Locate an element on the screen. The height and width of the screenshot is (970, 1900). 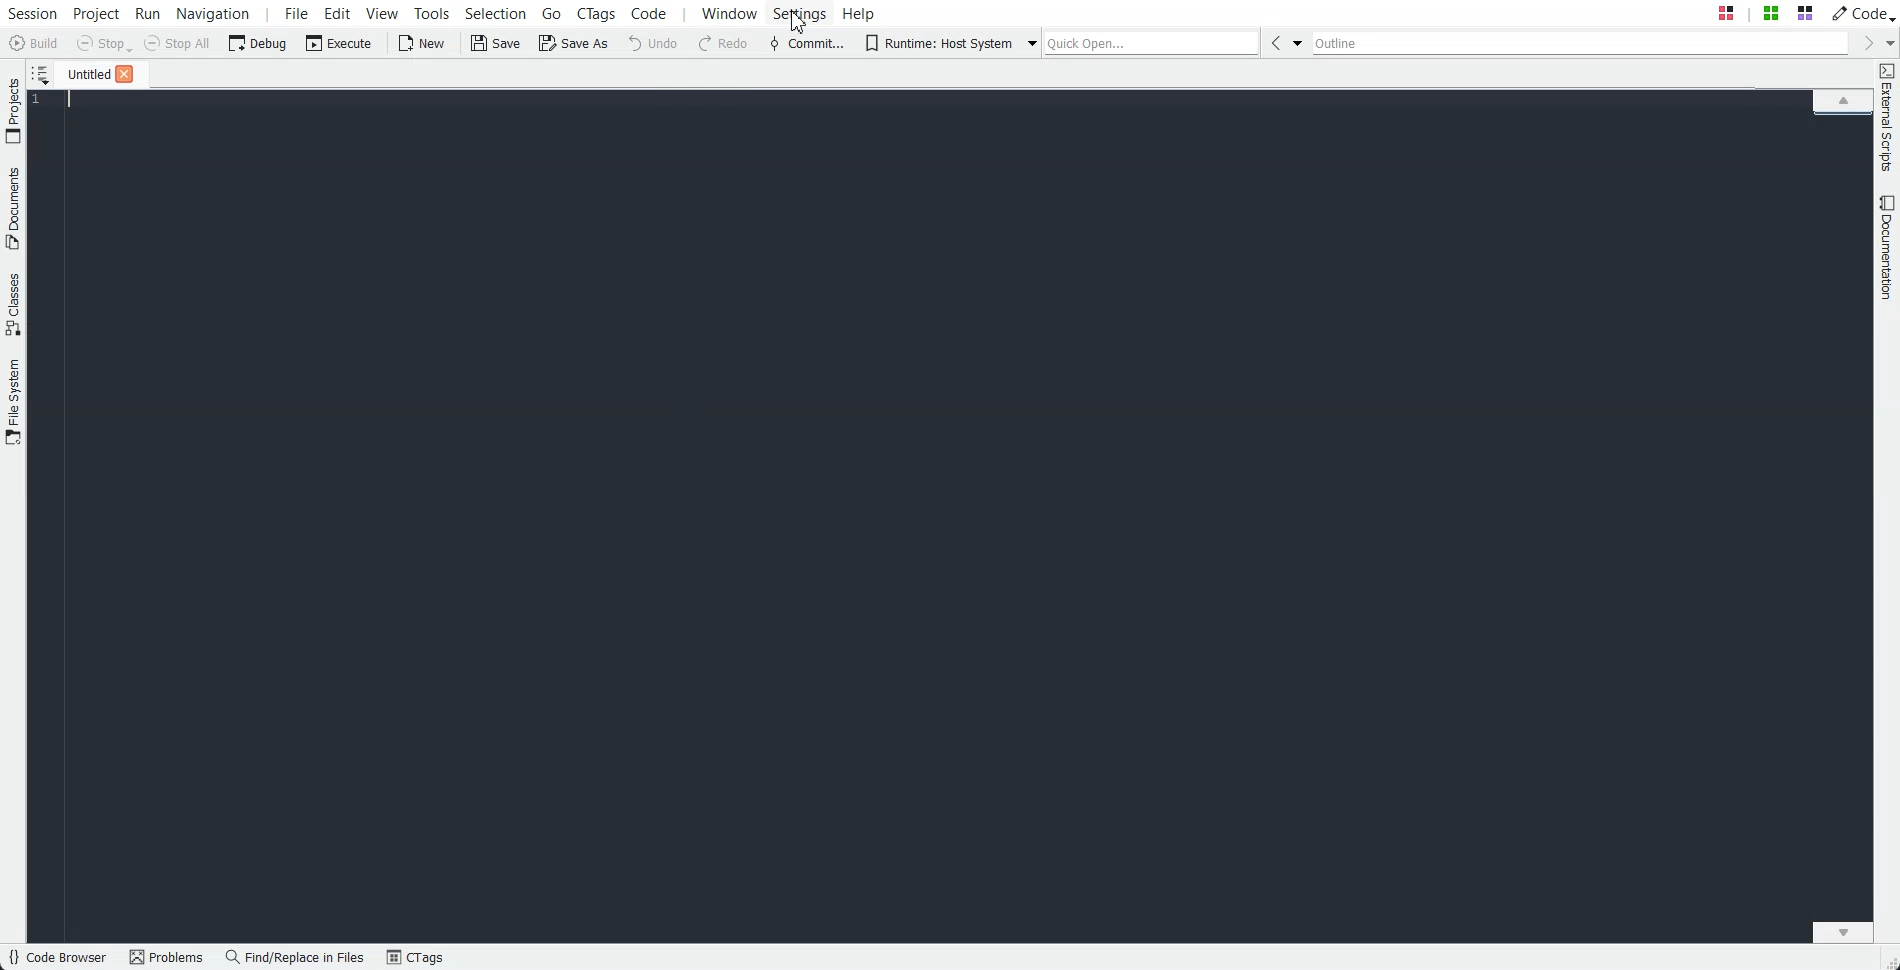
cursor is located at coordinates (797, 21).